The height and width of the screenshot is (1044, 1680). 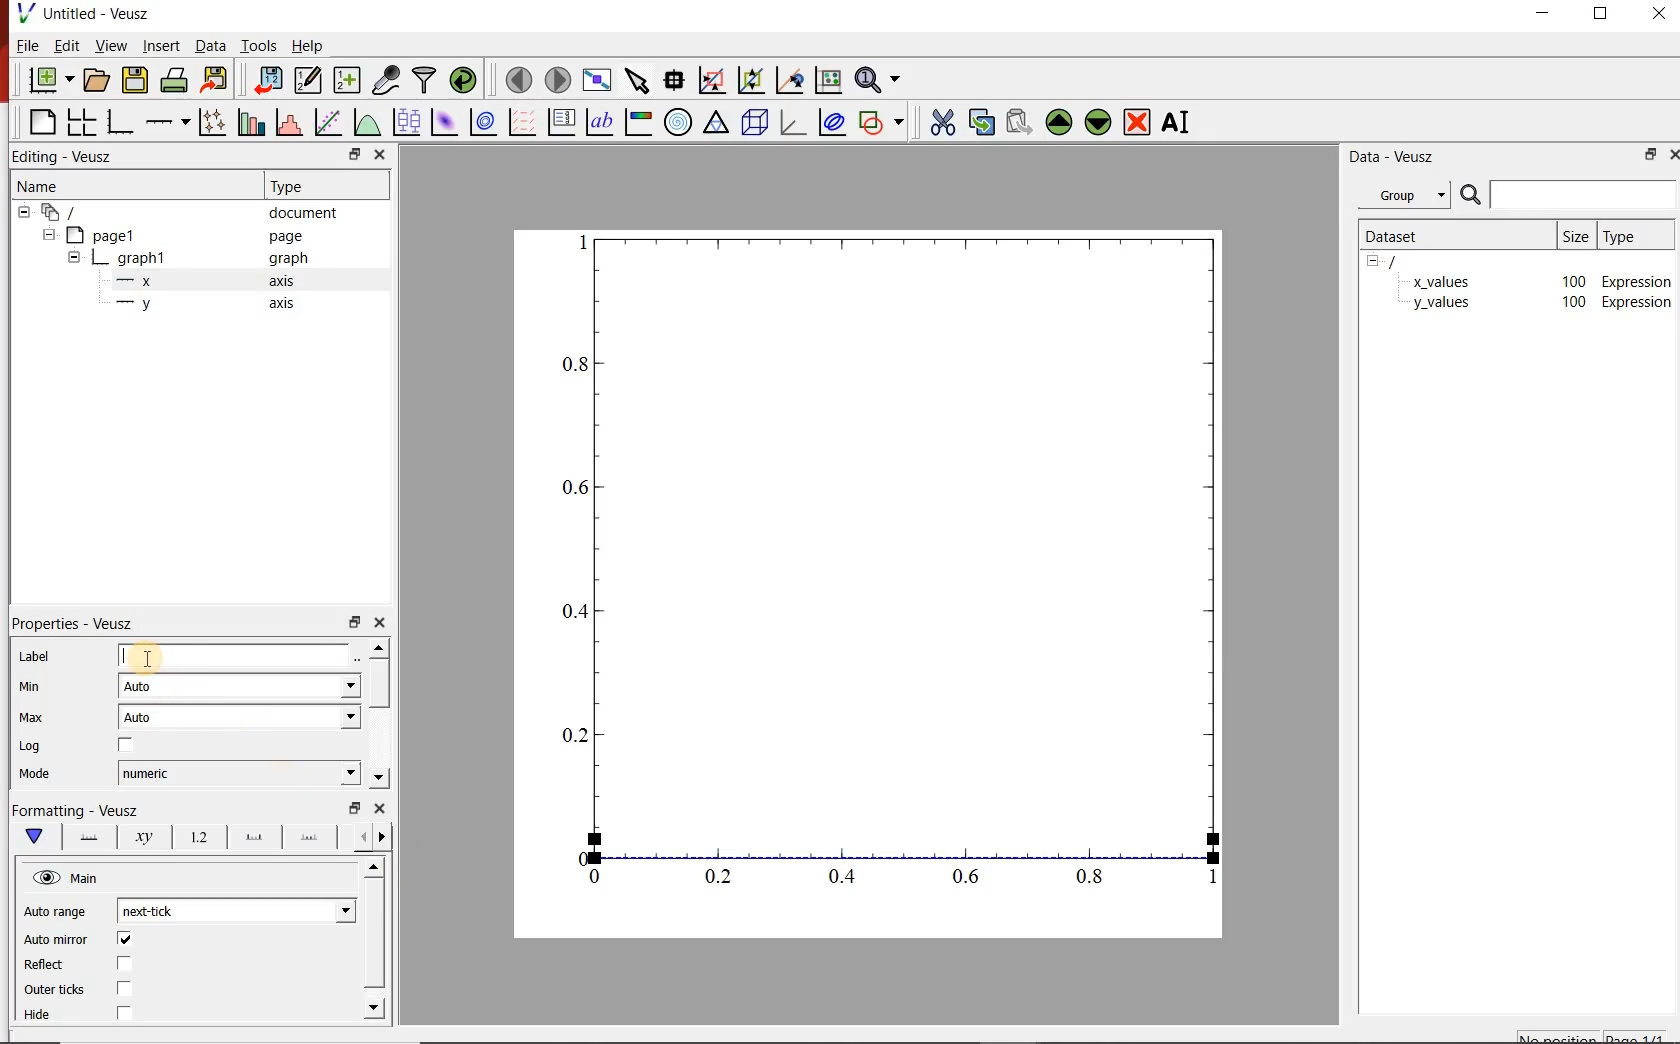 What do you see at coordinates (134, 304) in the screenshot?
I see `—-—y` at bounding box center [134, 304].